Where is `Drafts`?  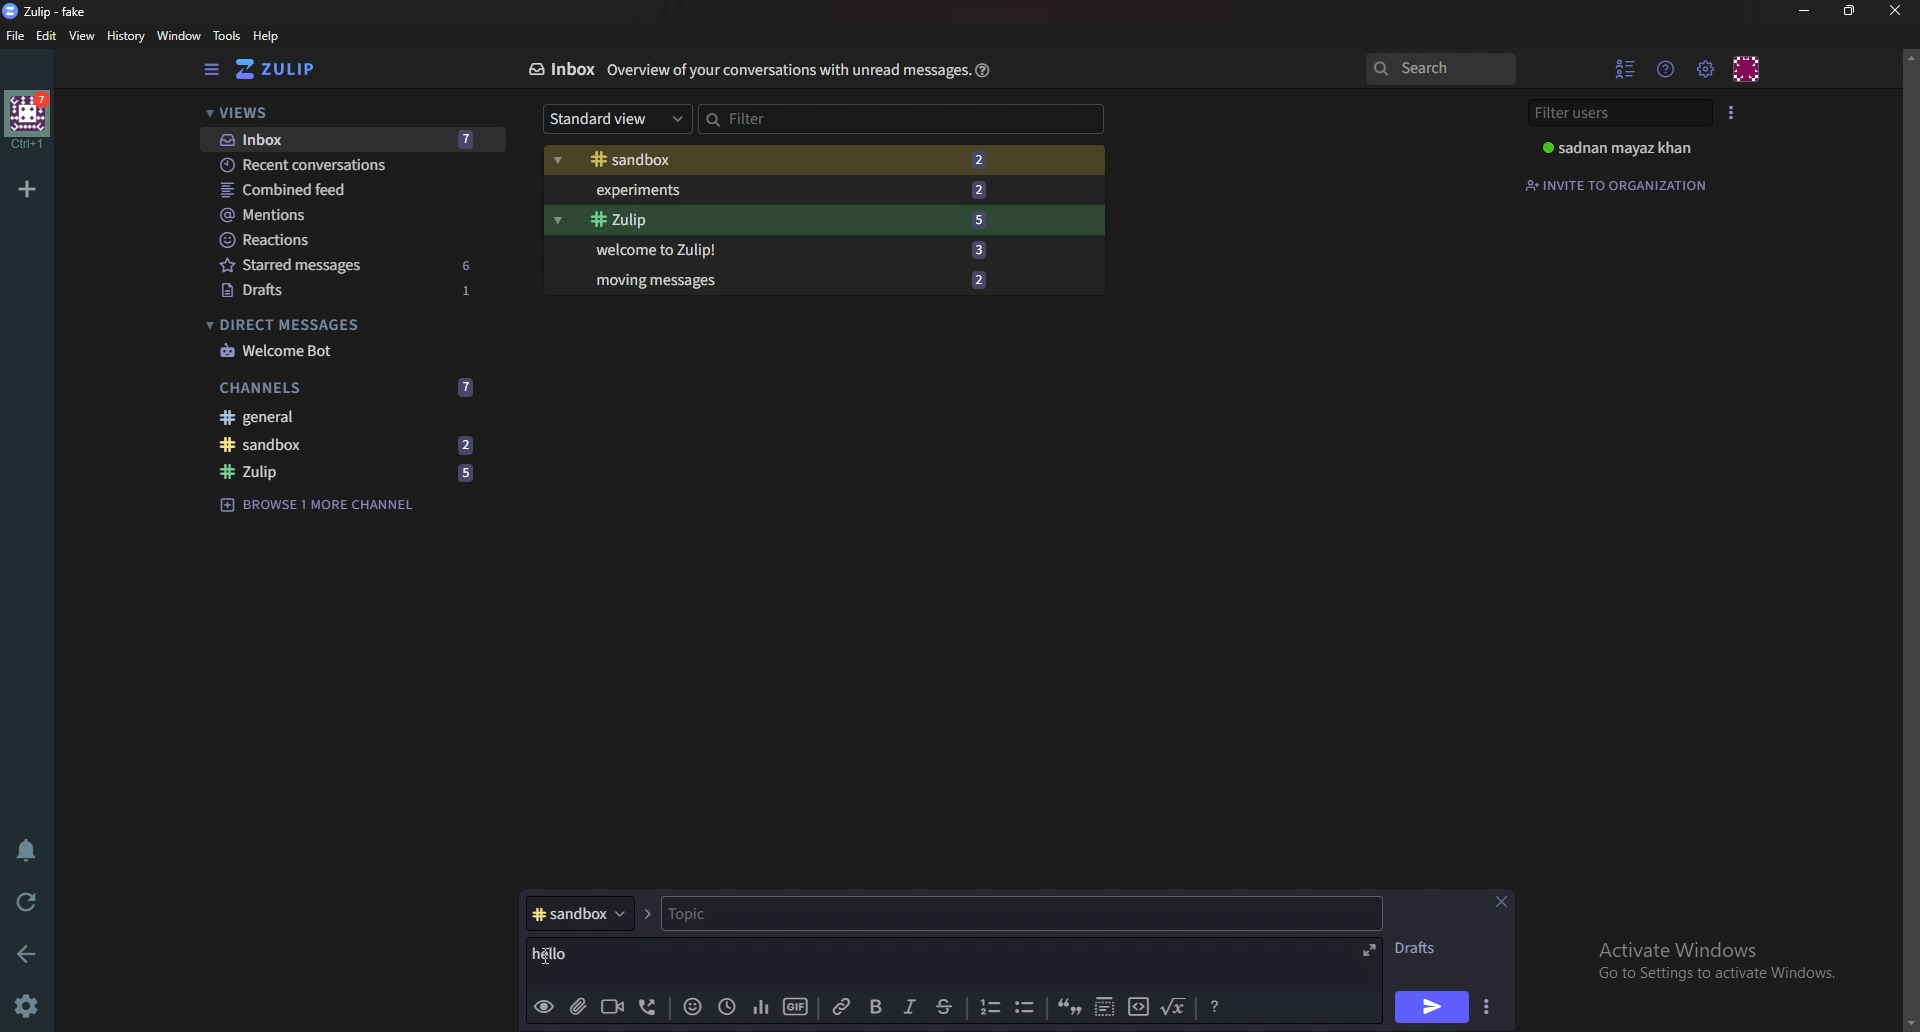 Drafts is located at coordinates (1422, 948).